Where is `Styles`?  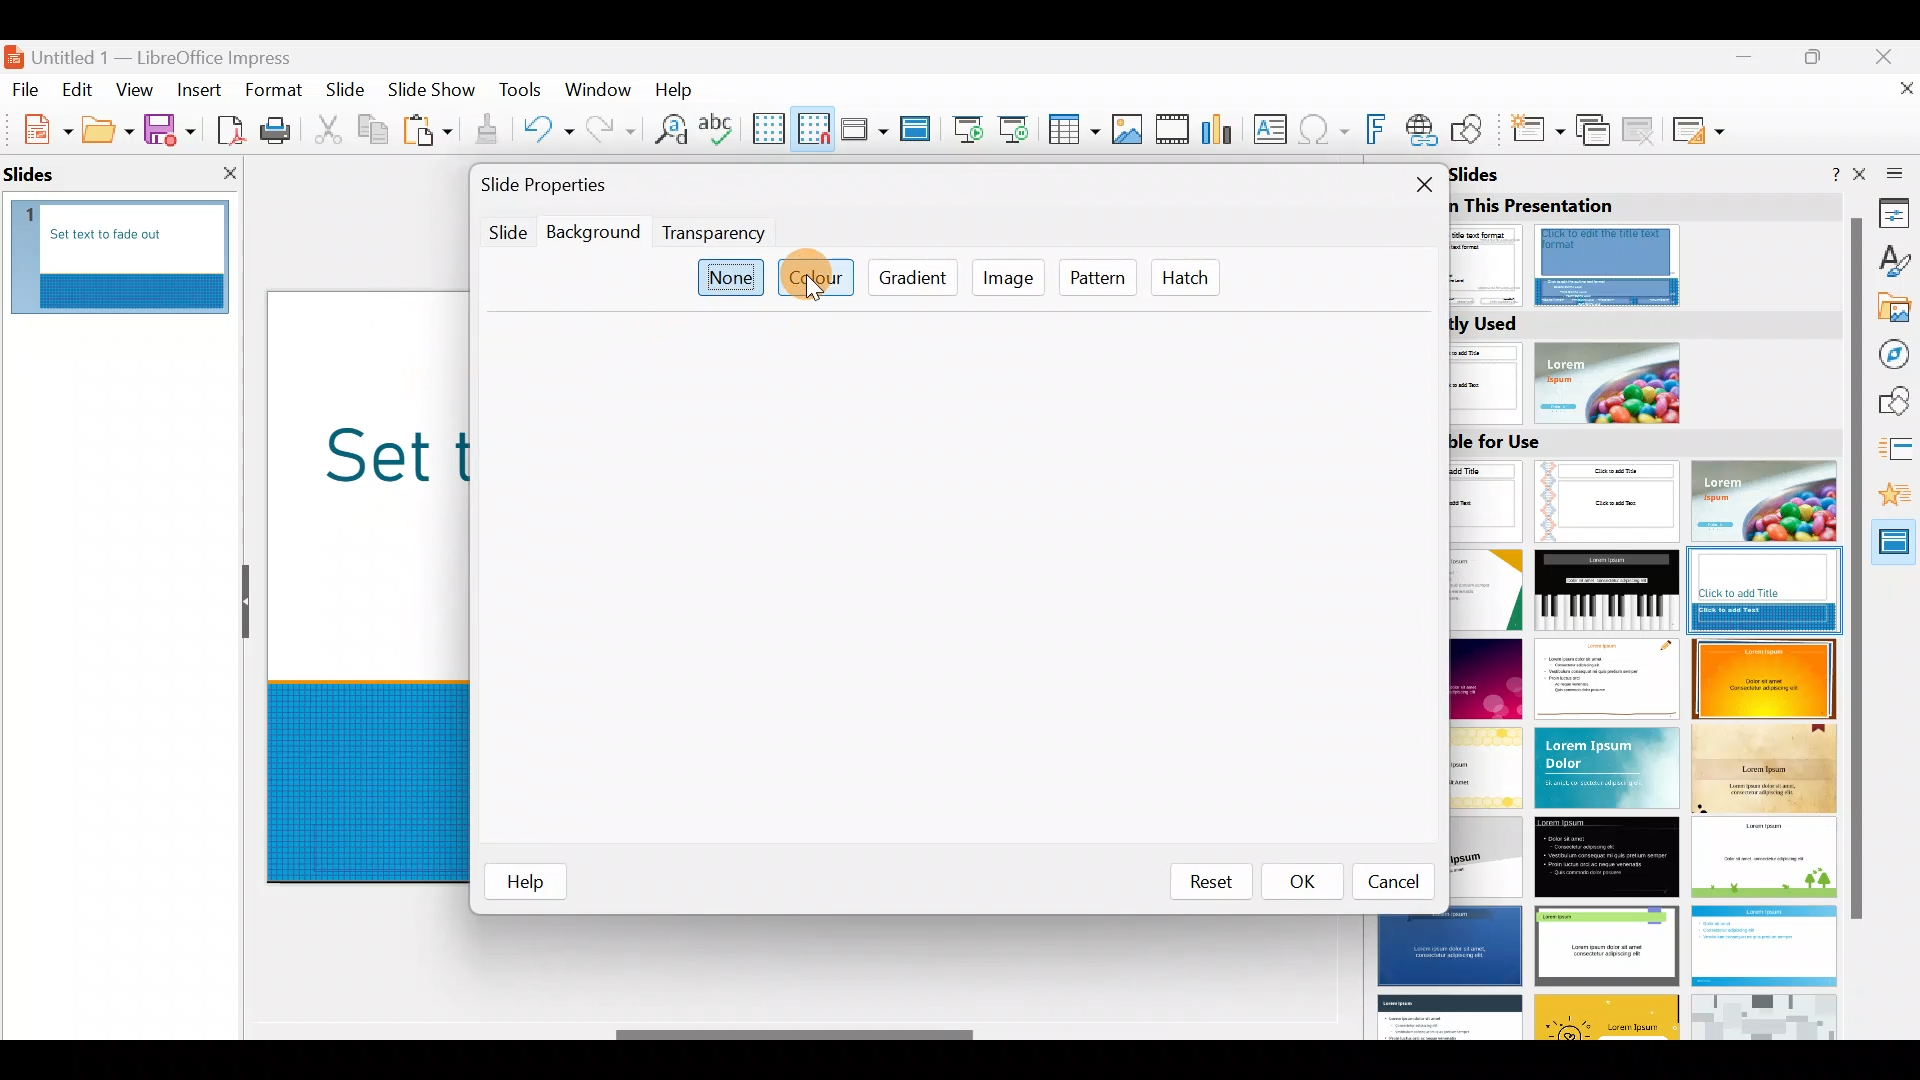
Styles is located at coordinates (1895, 264).